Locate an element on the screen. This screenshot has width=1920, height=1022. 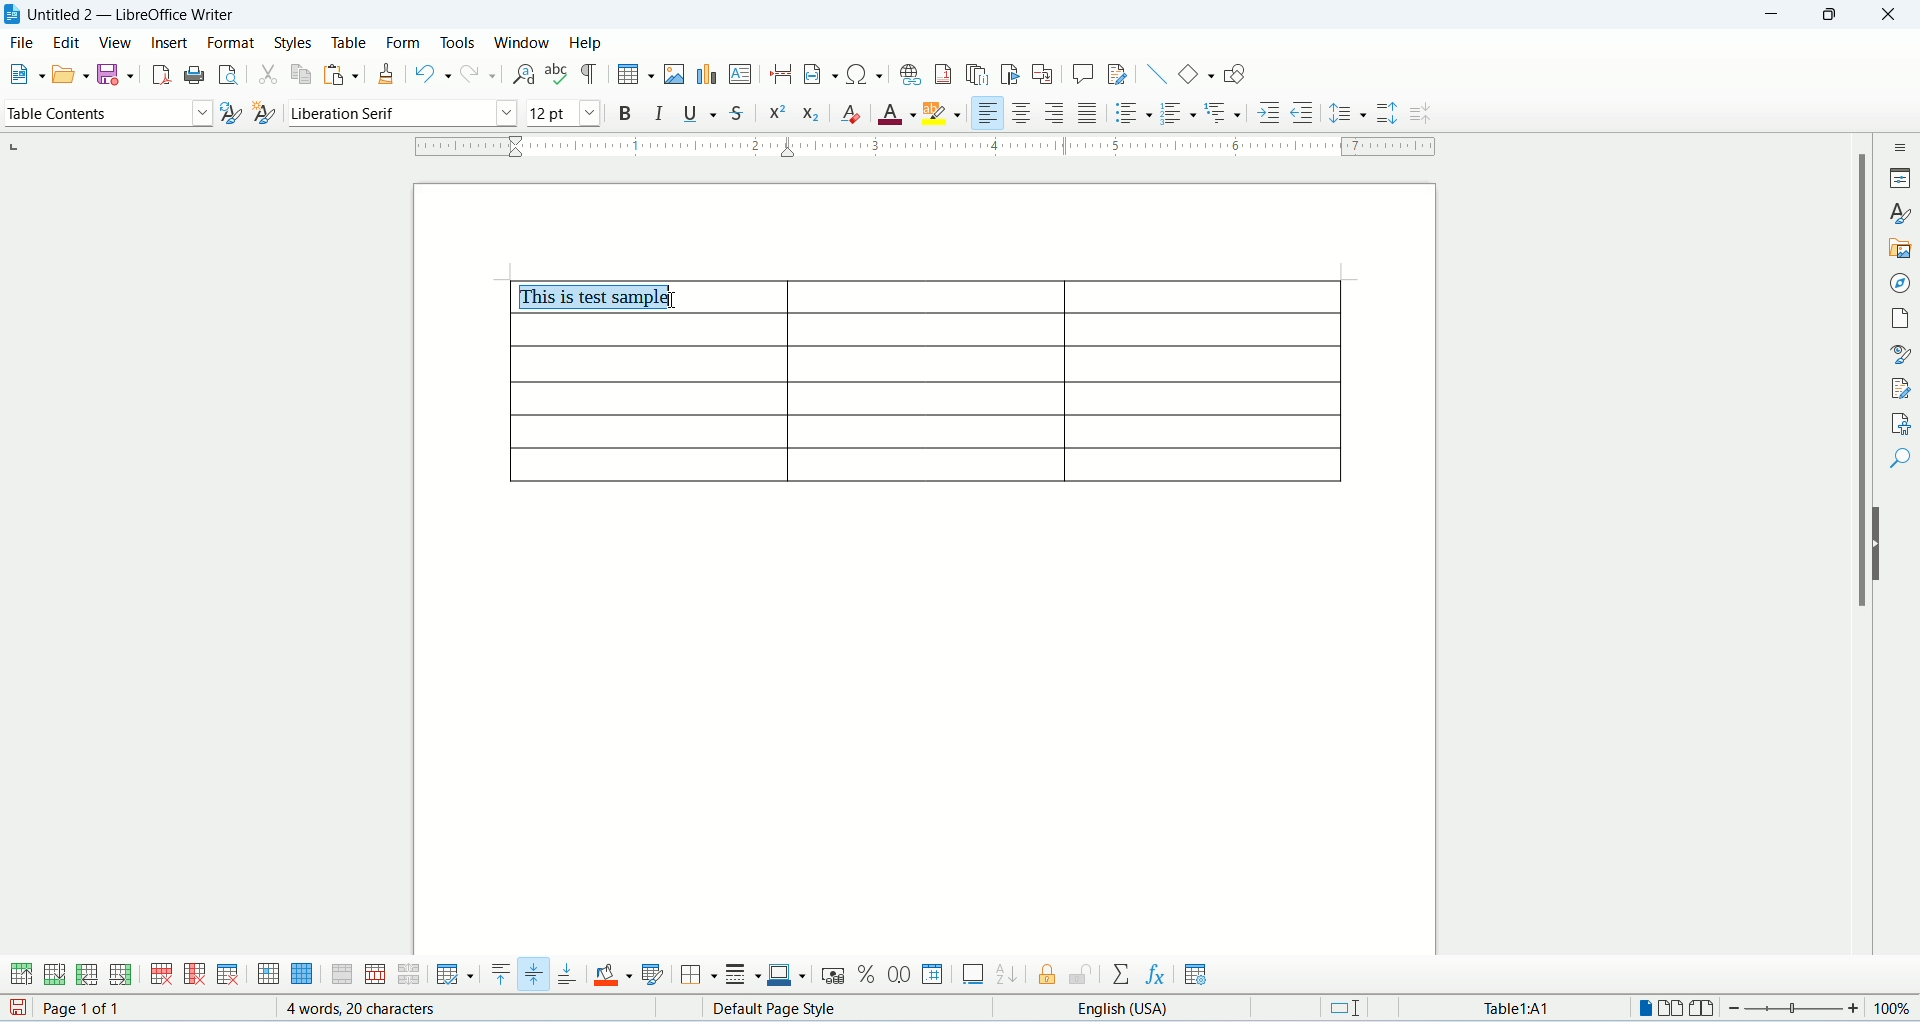
insert chart is located at coordinates (708, 74).